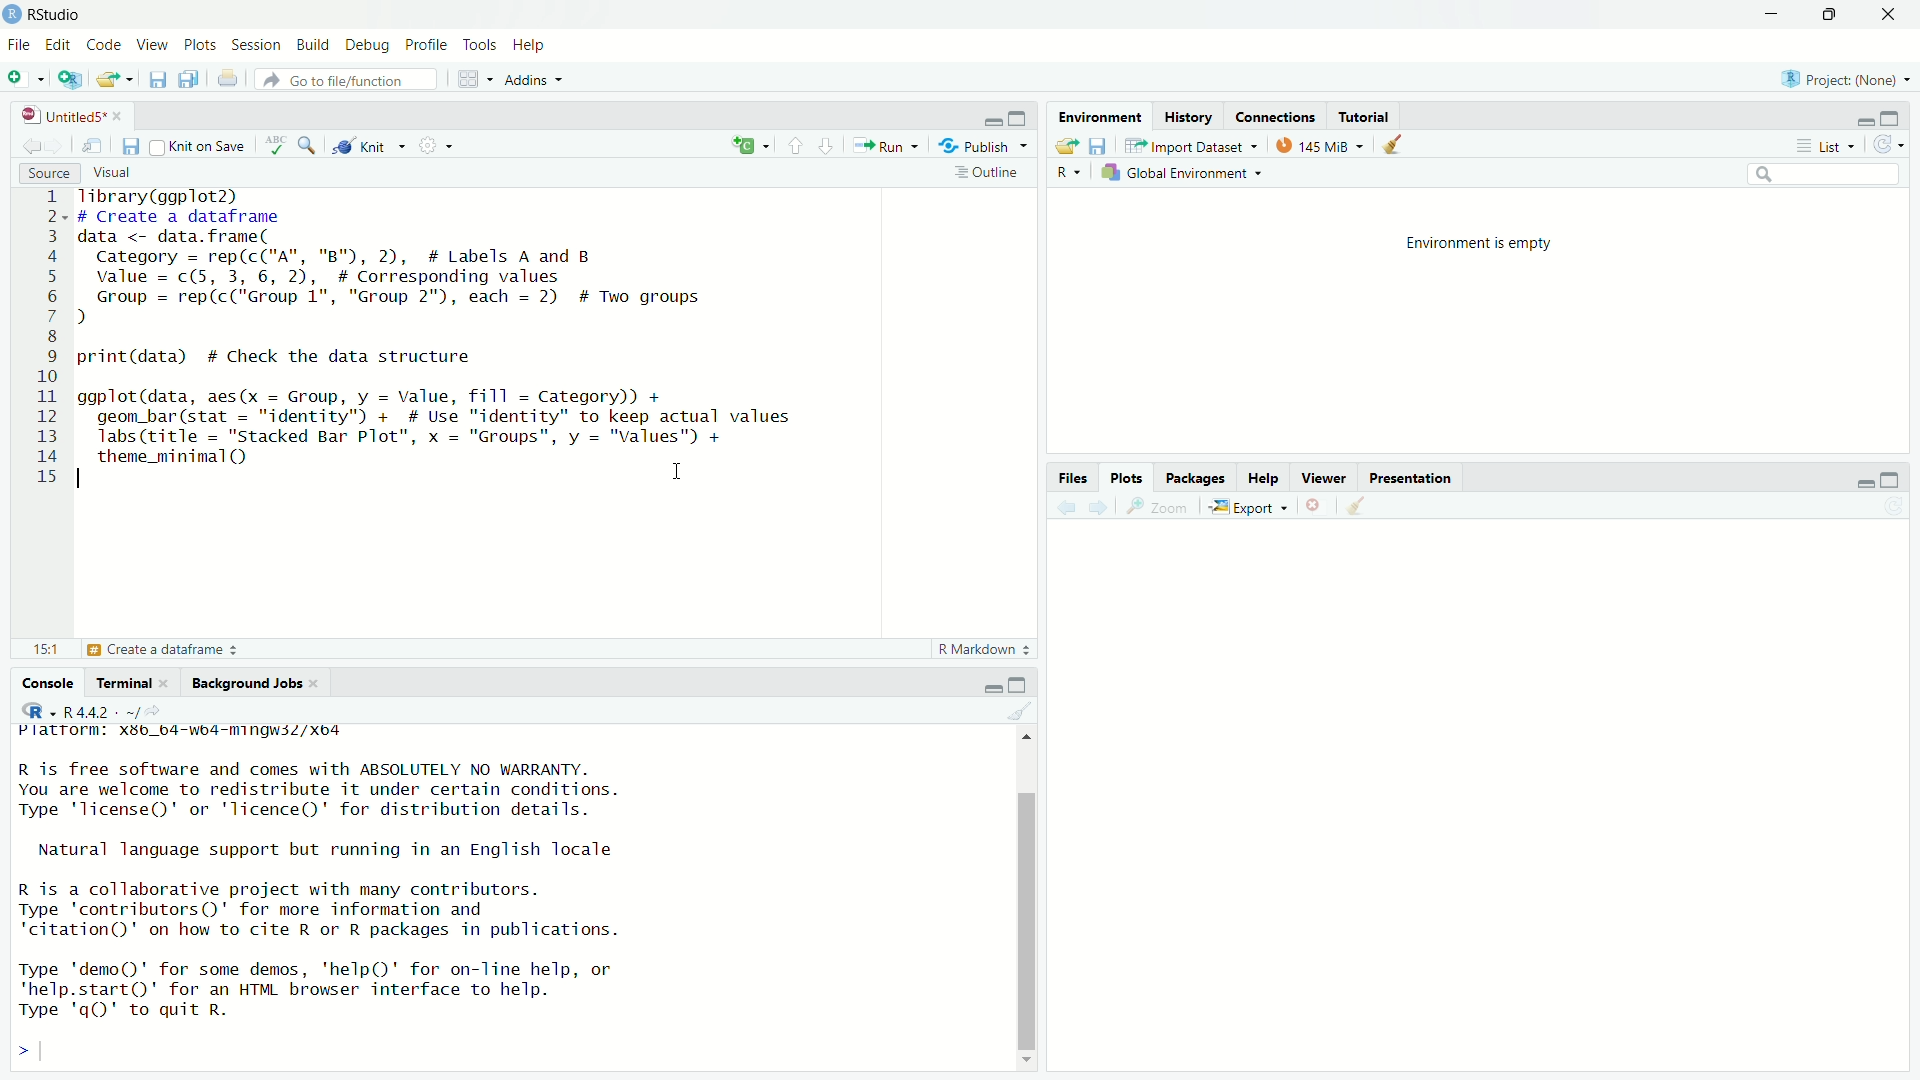  Describe the element at coordinates (1192, 475) in the screenshot. I see `Packages` at that location.